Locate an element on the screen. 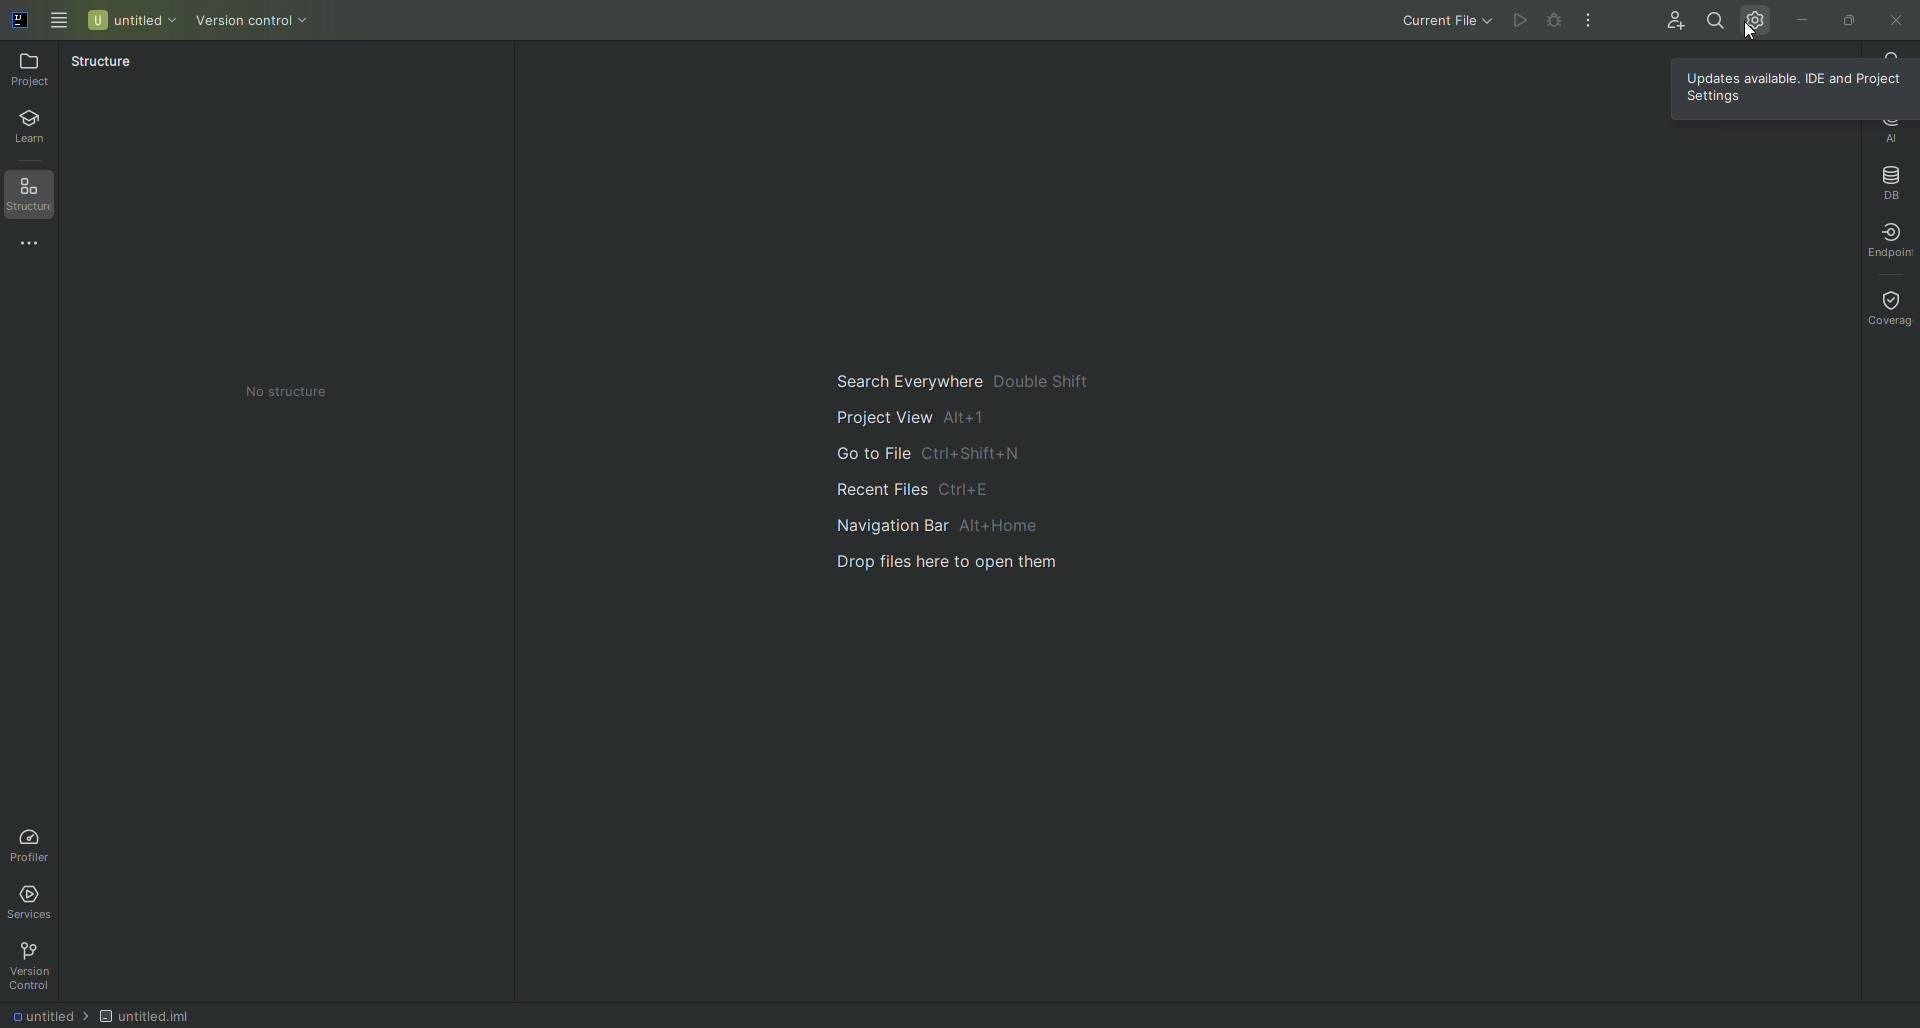 The image size is (1920, 1028). Services is located at coordinates (36, 899).